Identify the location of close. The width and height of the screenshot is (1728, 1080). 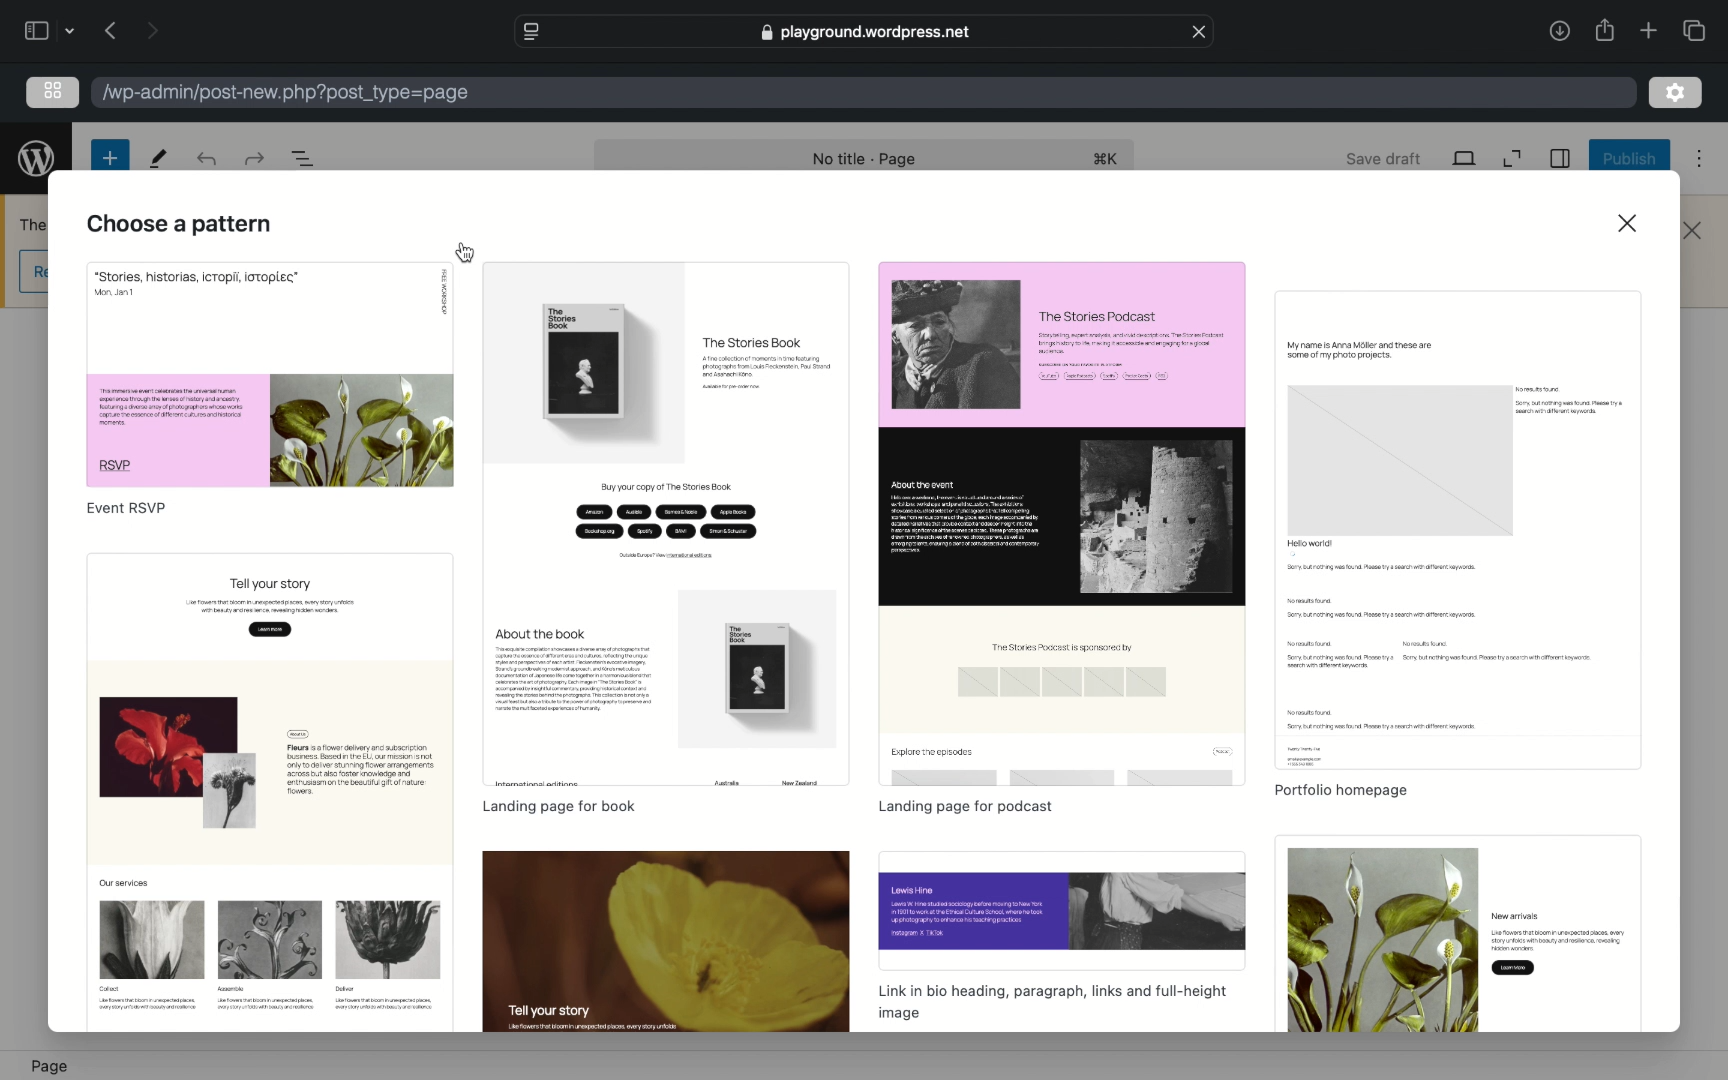
(1200, 30).